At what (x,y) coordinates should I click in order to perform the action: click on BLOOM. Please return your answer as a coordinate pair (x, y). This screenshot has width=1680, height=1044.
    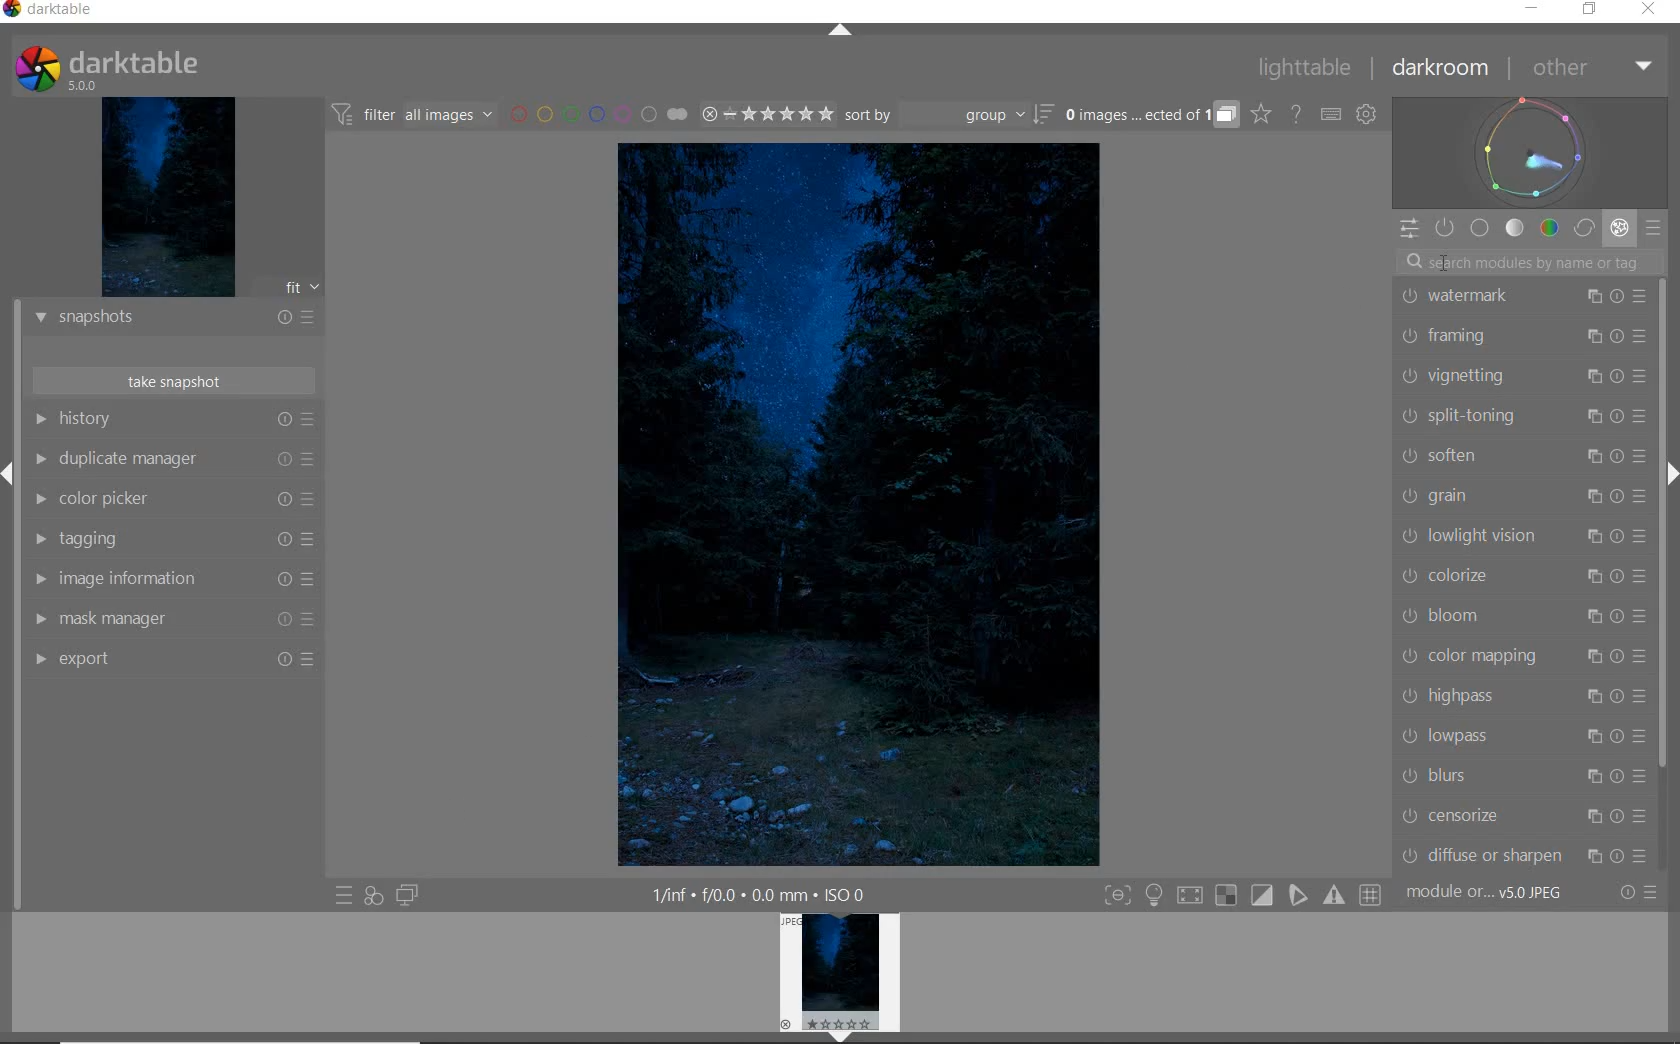
    Looking at the image, I should click on (1521, 616).